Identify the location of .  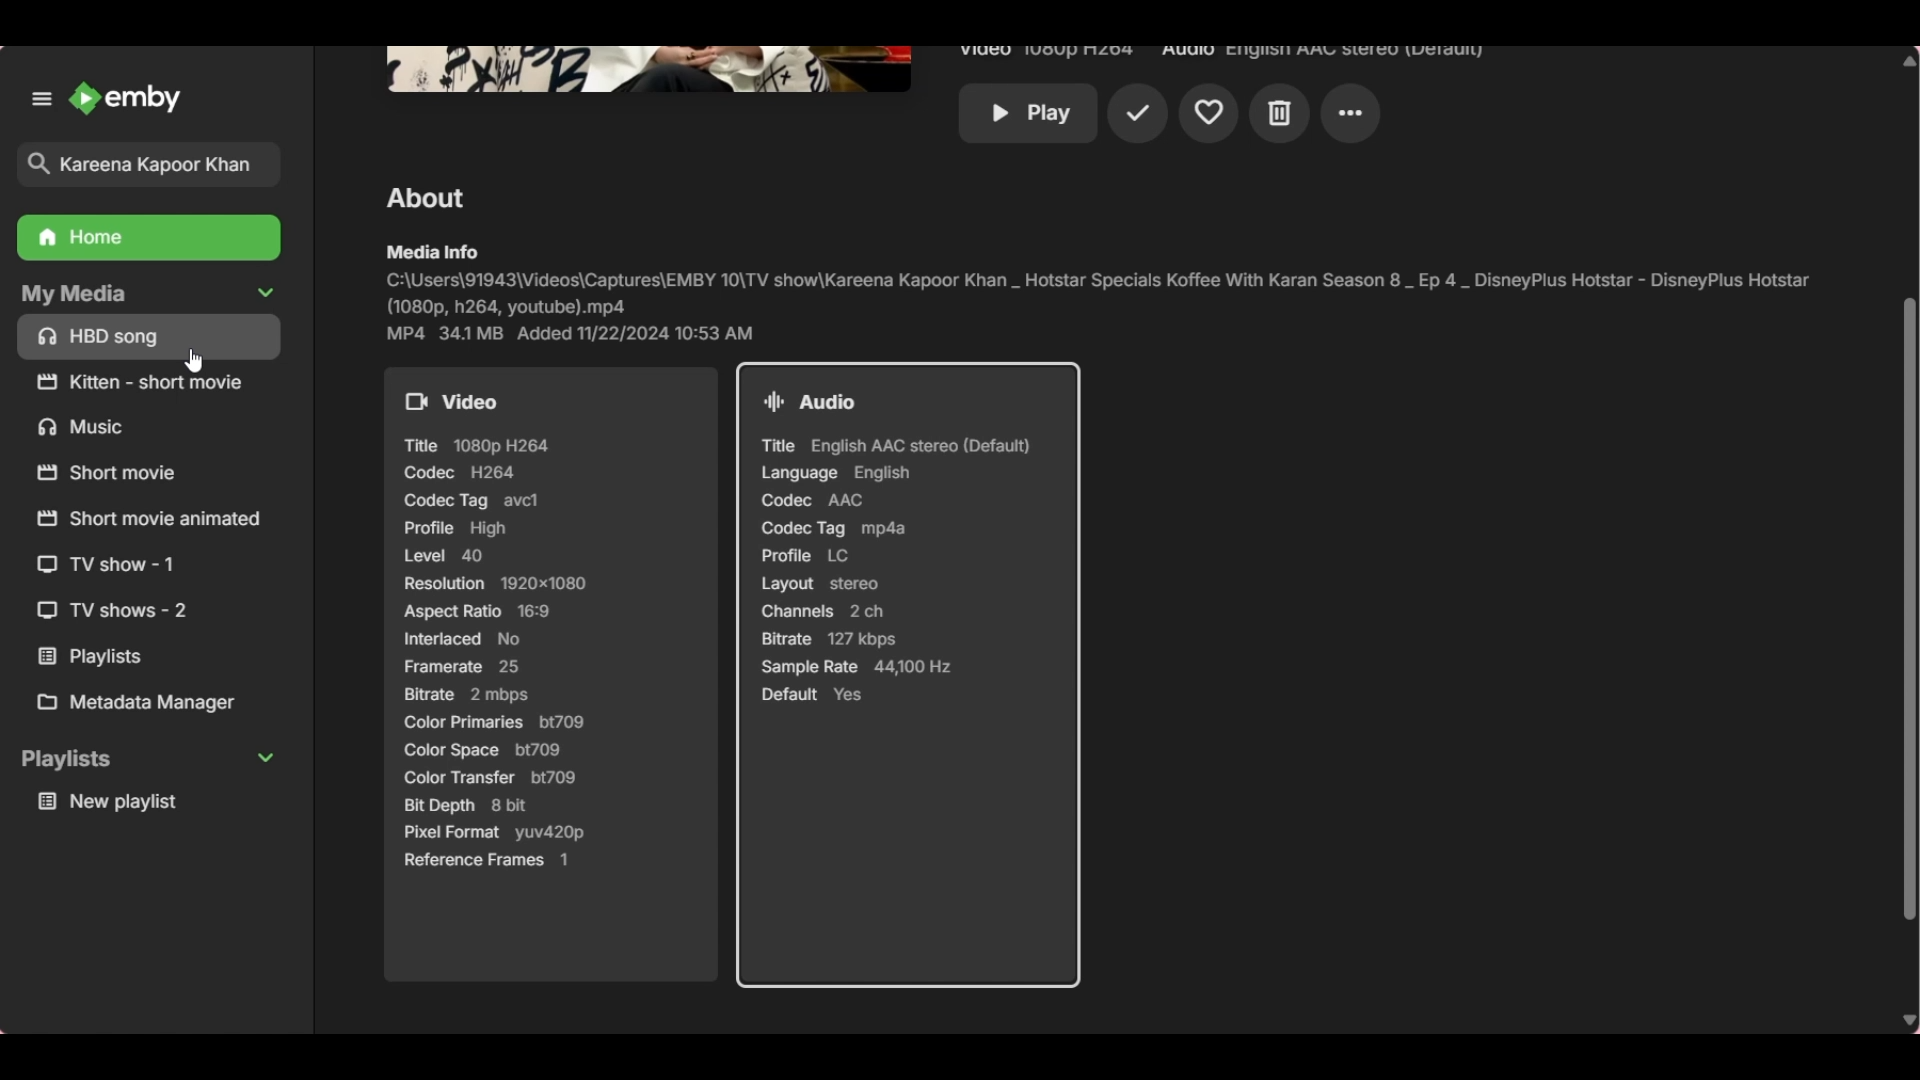
(647, 69).